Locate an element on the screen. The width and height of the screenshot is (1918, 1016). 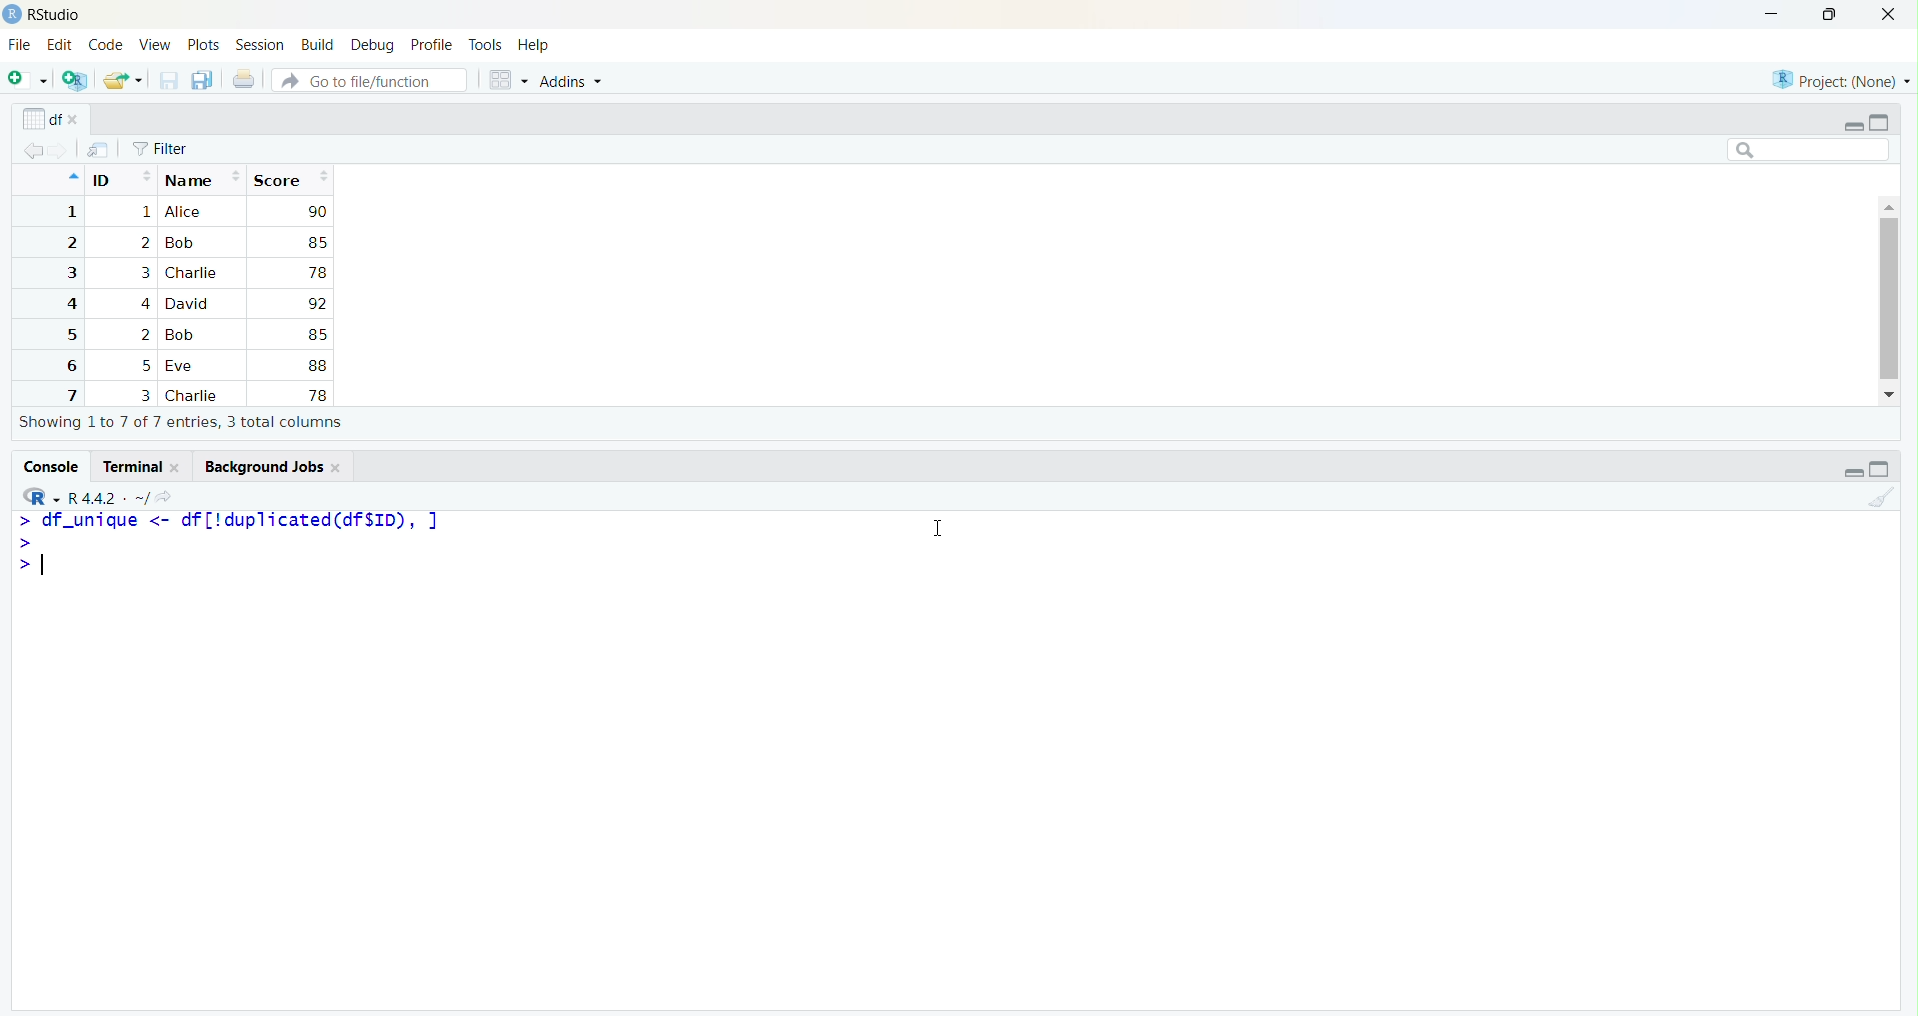
new file is located at coordinates (29, 79).